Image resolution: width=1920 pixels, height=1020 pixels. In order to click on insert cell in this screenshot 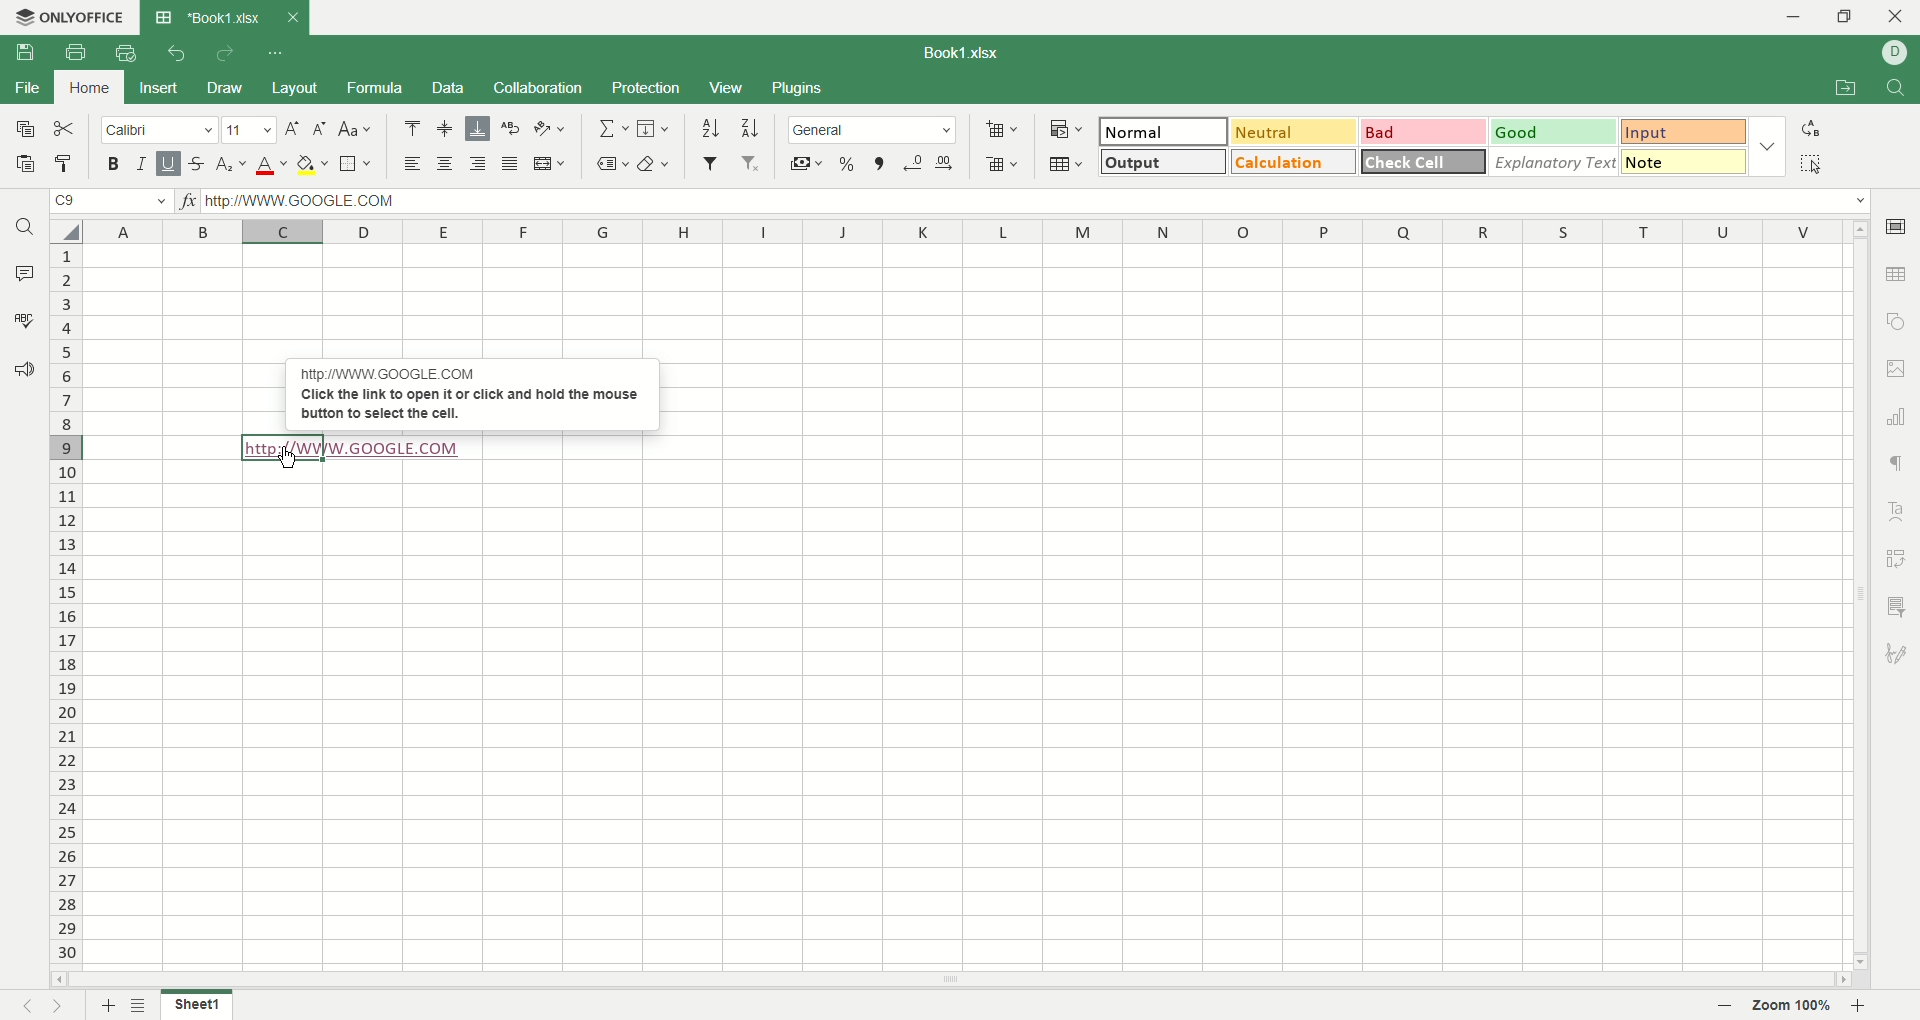, I will do `click(1002, 129)`.